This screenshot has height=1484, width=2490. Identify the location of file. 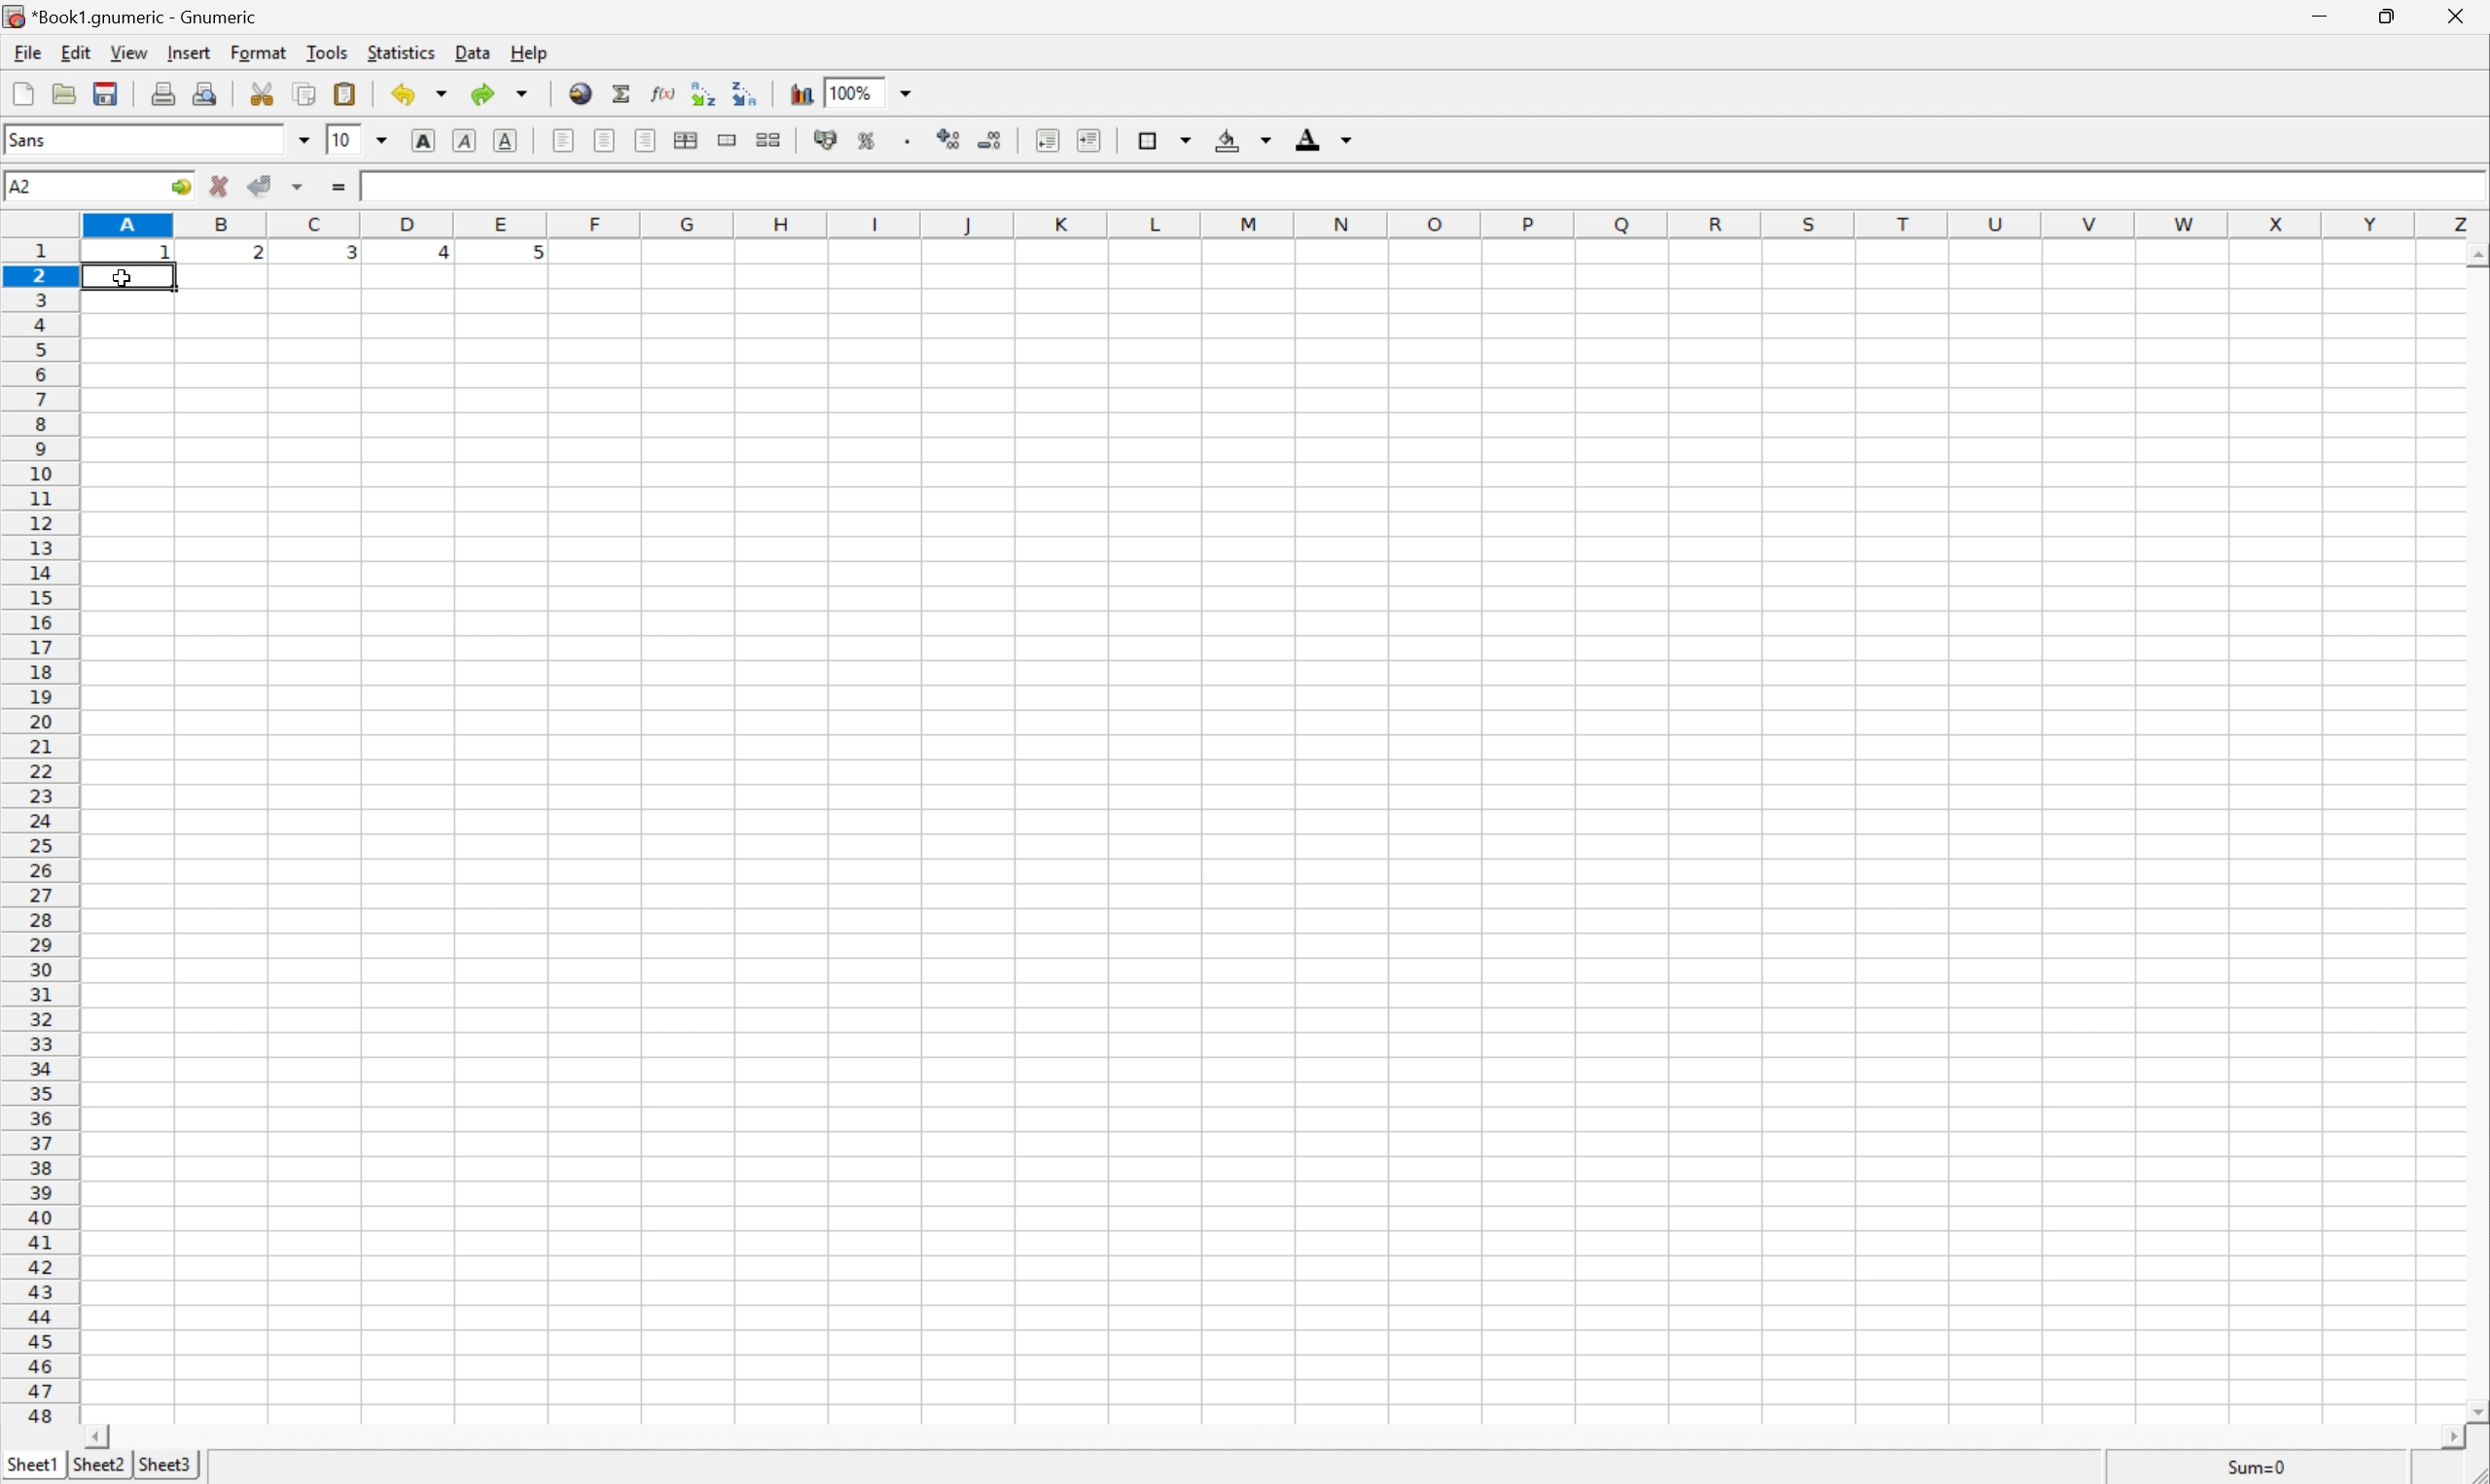
(20, 51).